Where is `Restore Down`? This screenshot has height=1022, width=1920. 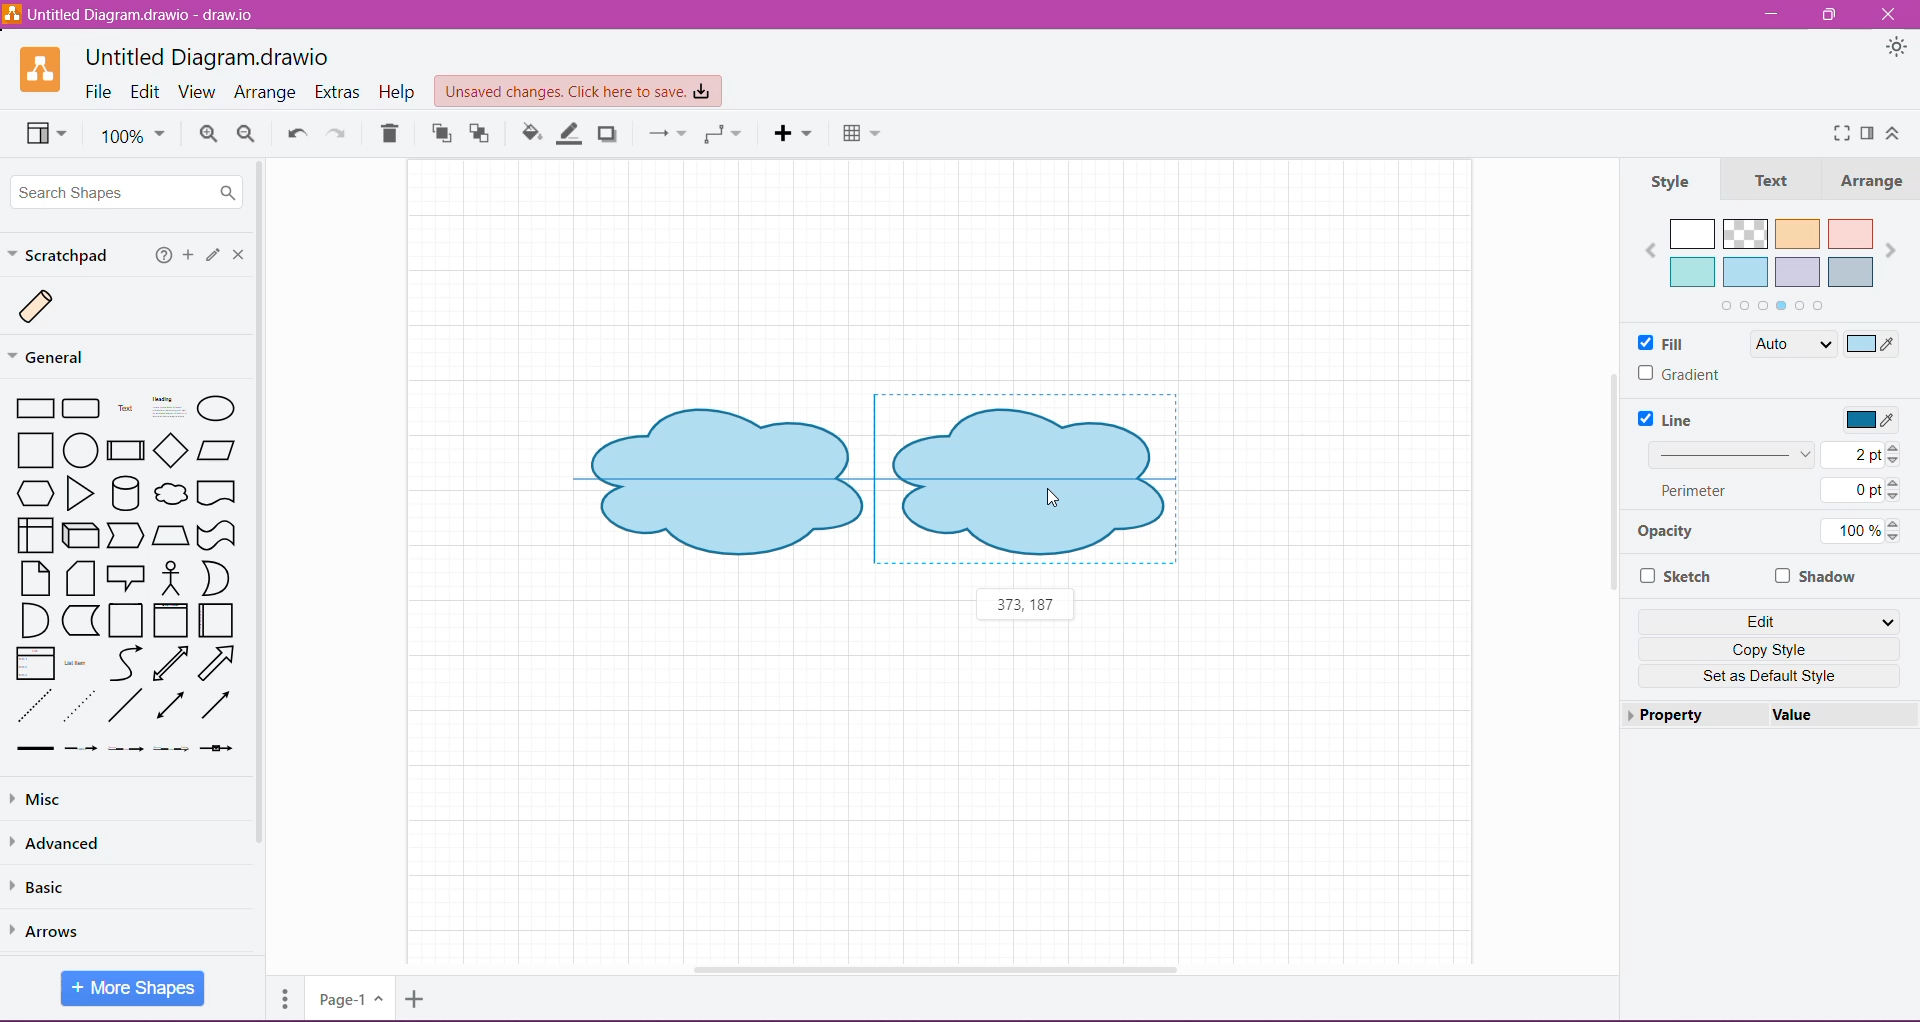 Restore Down is located at coordinates (1832, 15).